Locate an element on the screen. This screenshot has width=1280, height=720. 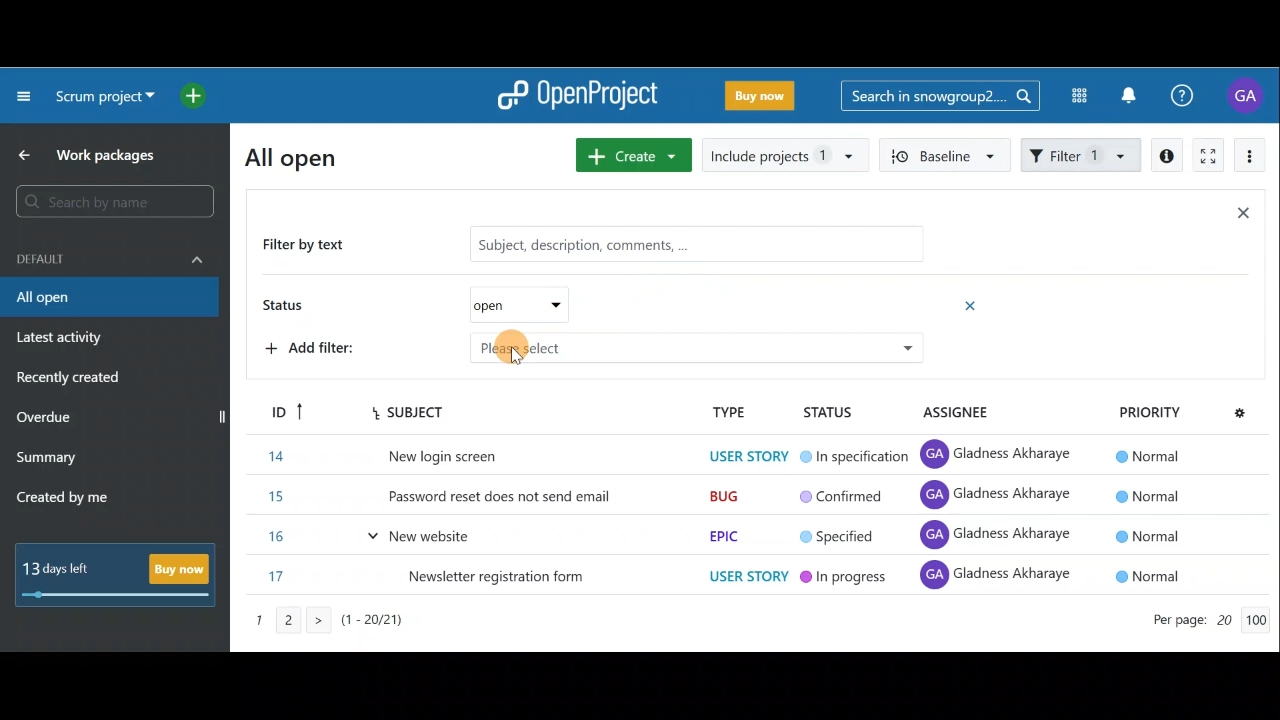
Overdue is located at coordinates (46, 419).